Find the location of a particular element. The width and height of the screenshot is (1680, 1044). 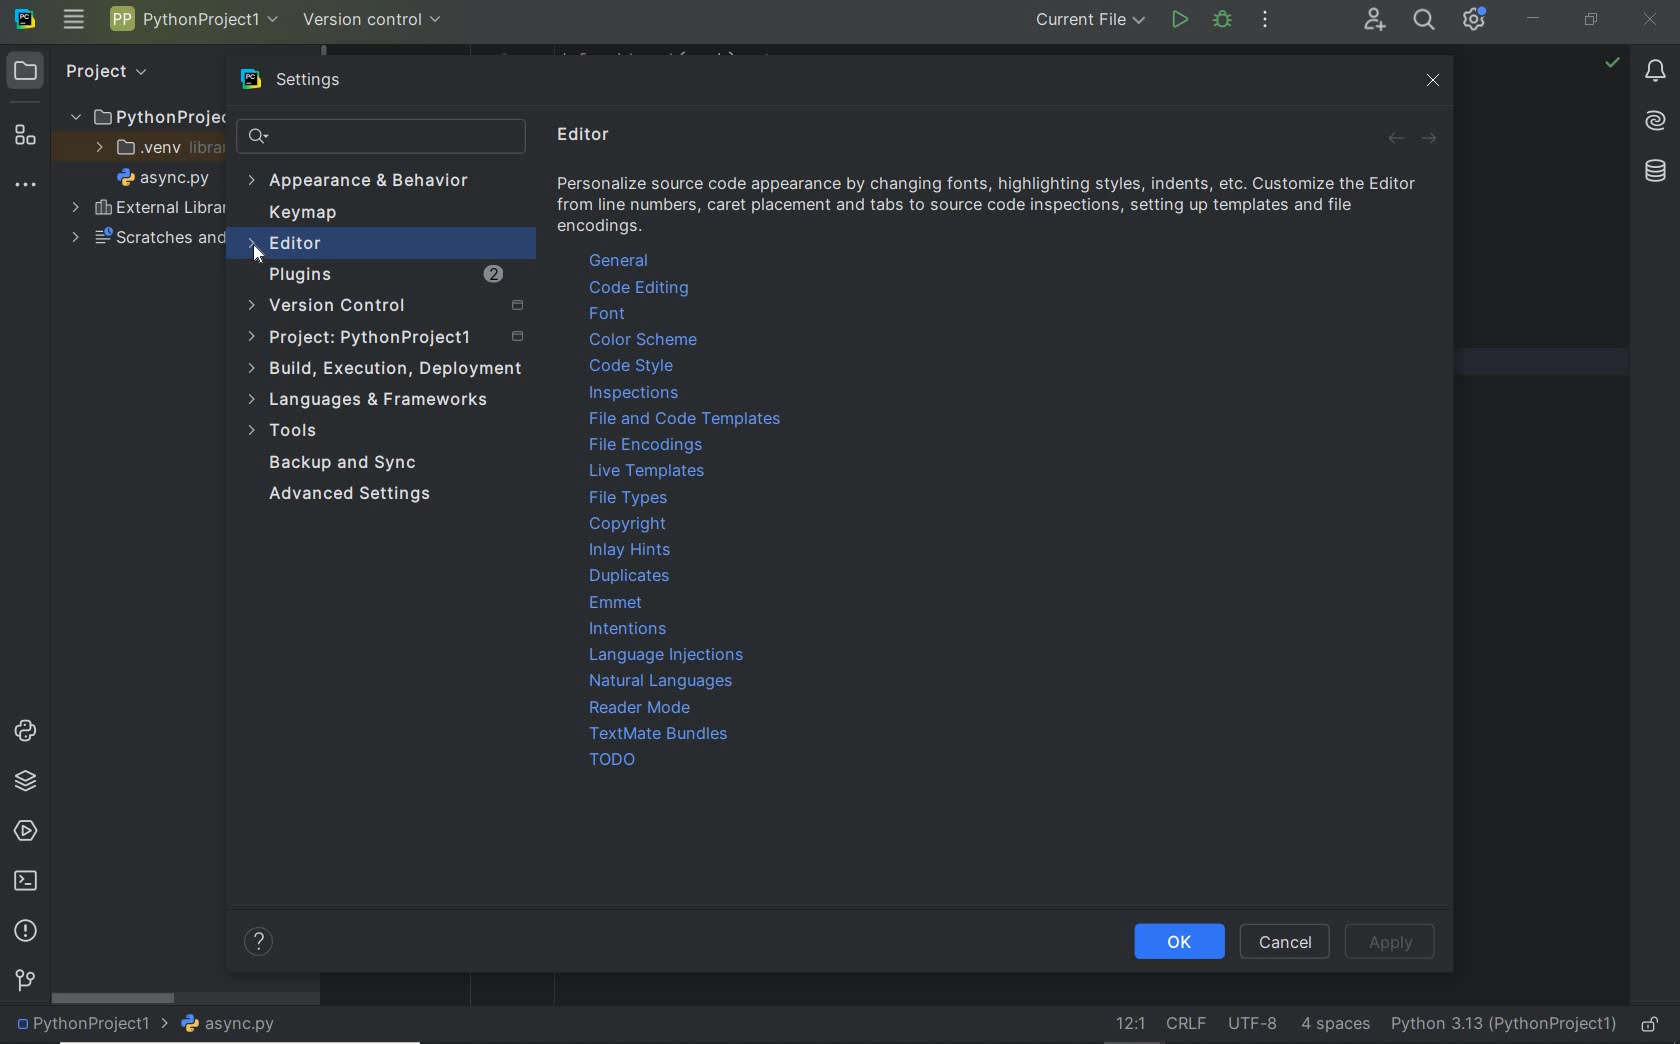

MINIMIZE is located at coordinates (1536, 17).